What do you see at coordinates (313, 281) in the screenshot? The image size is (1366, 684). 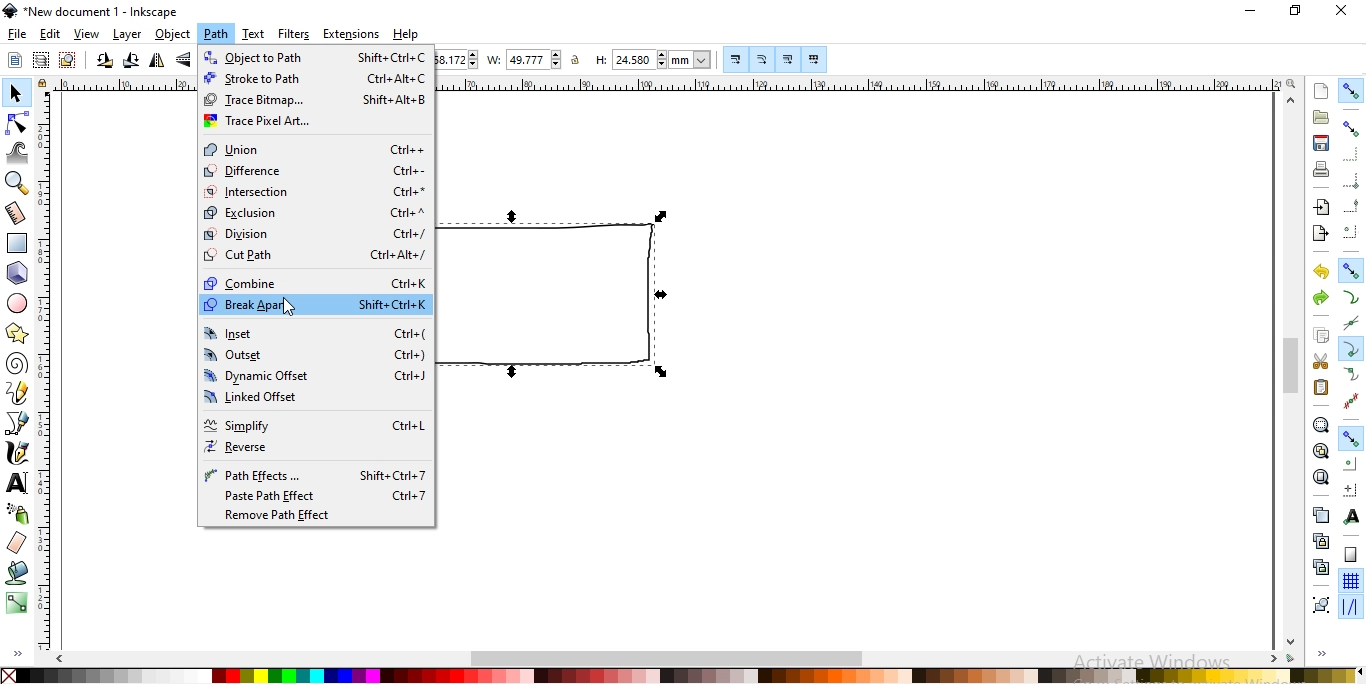 I see `combine` at bounding box center [313, 281].